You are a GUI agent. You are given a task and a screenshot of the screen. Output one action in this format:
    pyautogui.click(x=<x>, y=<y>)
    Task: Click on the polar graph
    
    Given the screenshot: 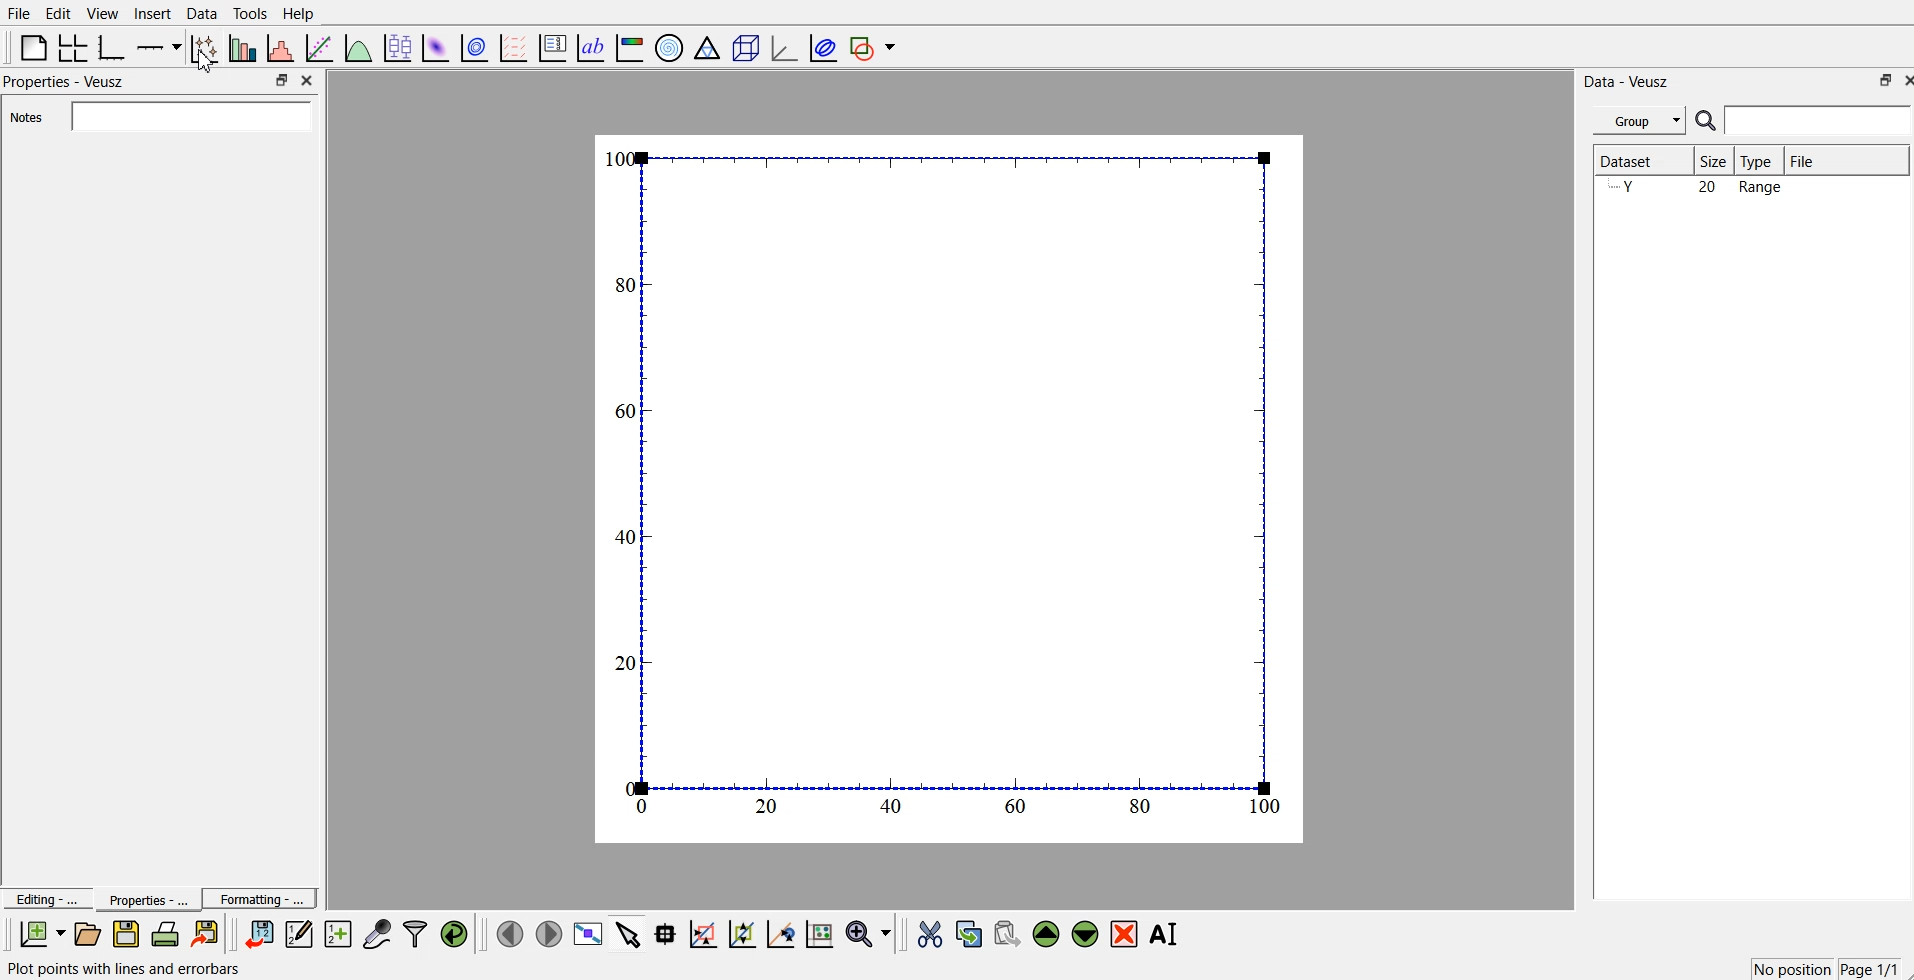 What is the action you would take?
    pyautogui.click(x=671, y=46)
    